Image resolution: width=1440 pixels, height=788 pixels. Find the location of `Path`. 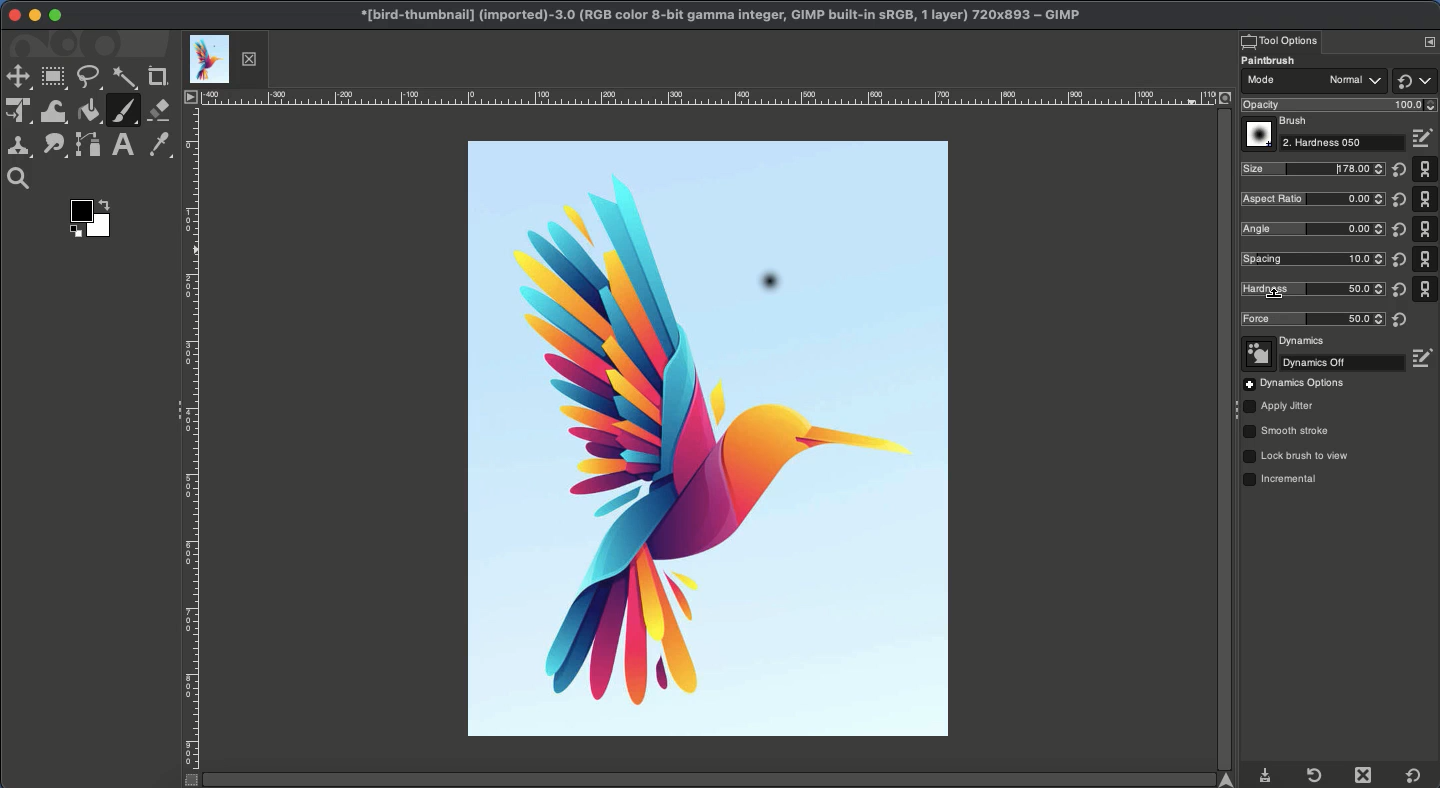

Path is located at coordinates (89, 146).